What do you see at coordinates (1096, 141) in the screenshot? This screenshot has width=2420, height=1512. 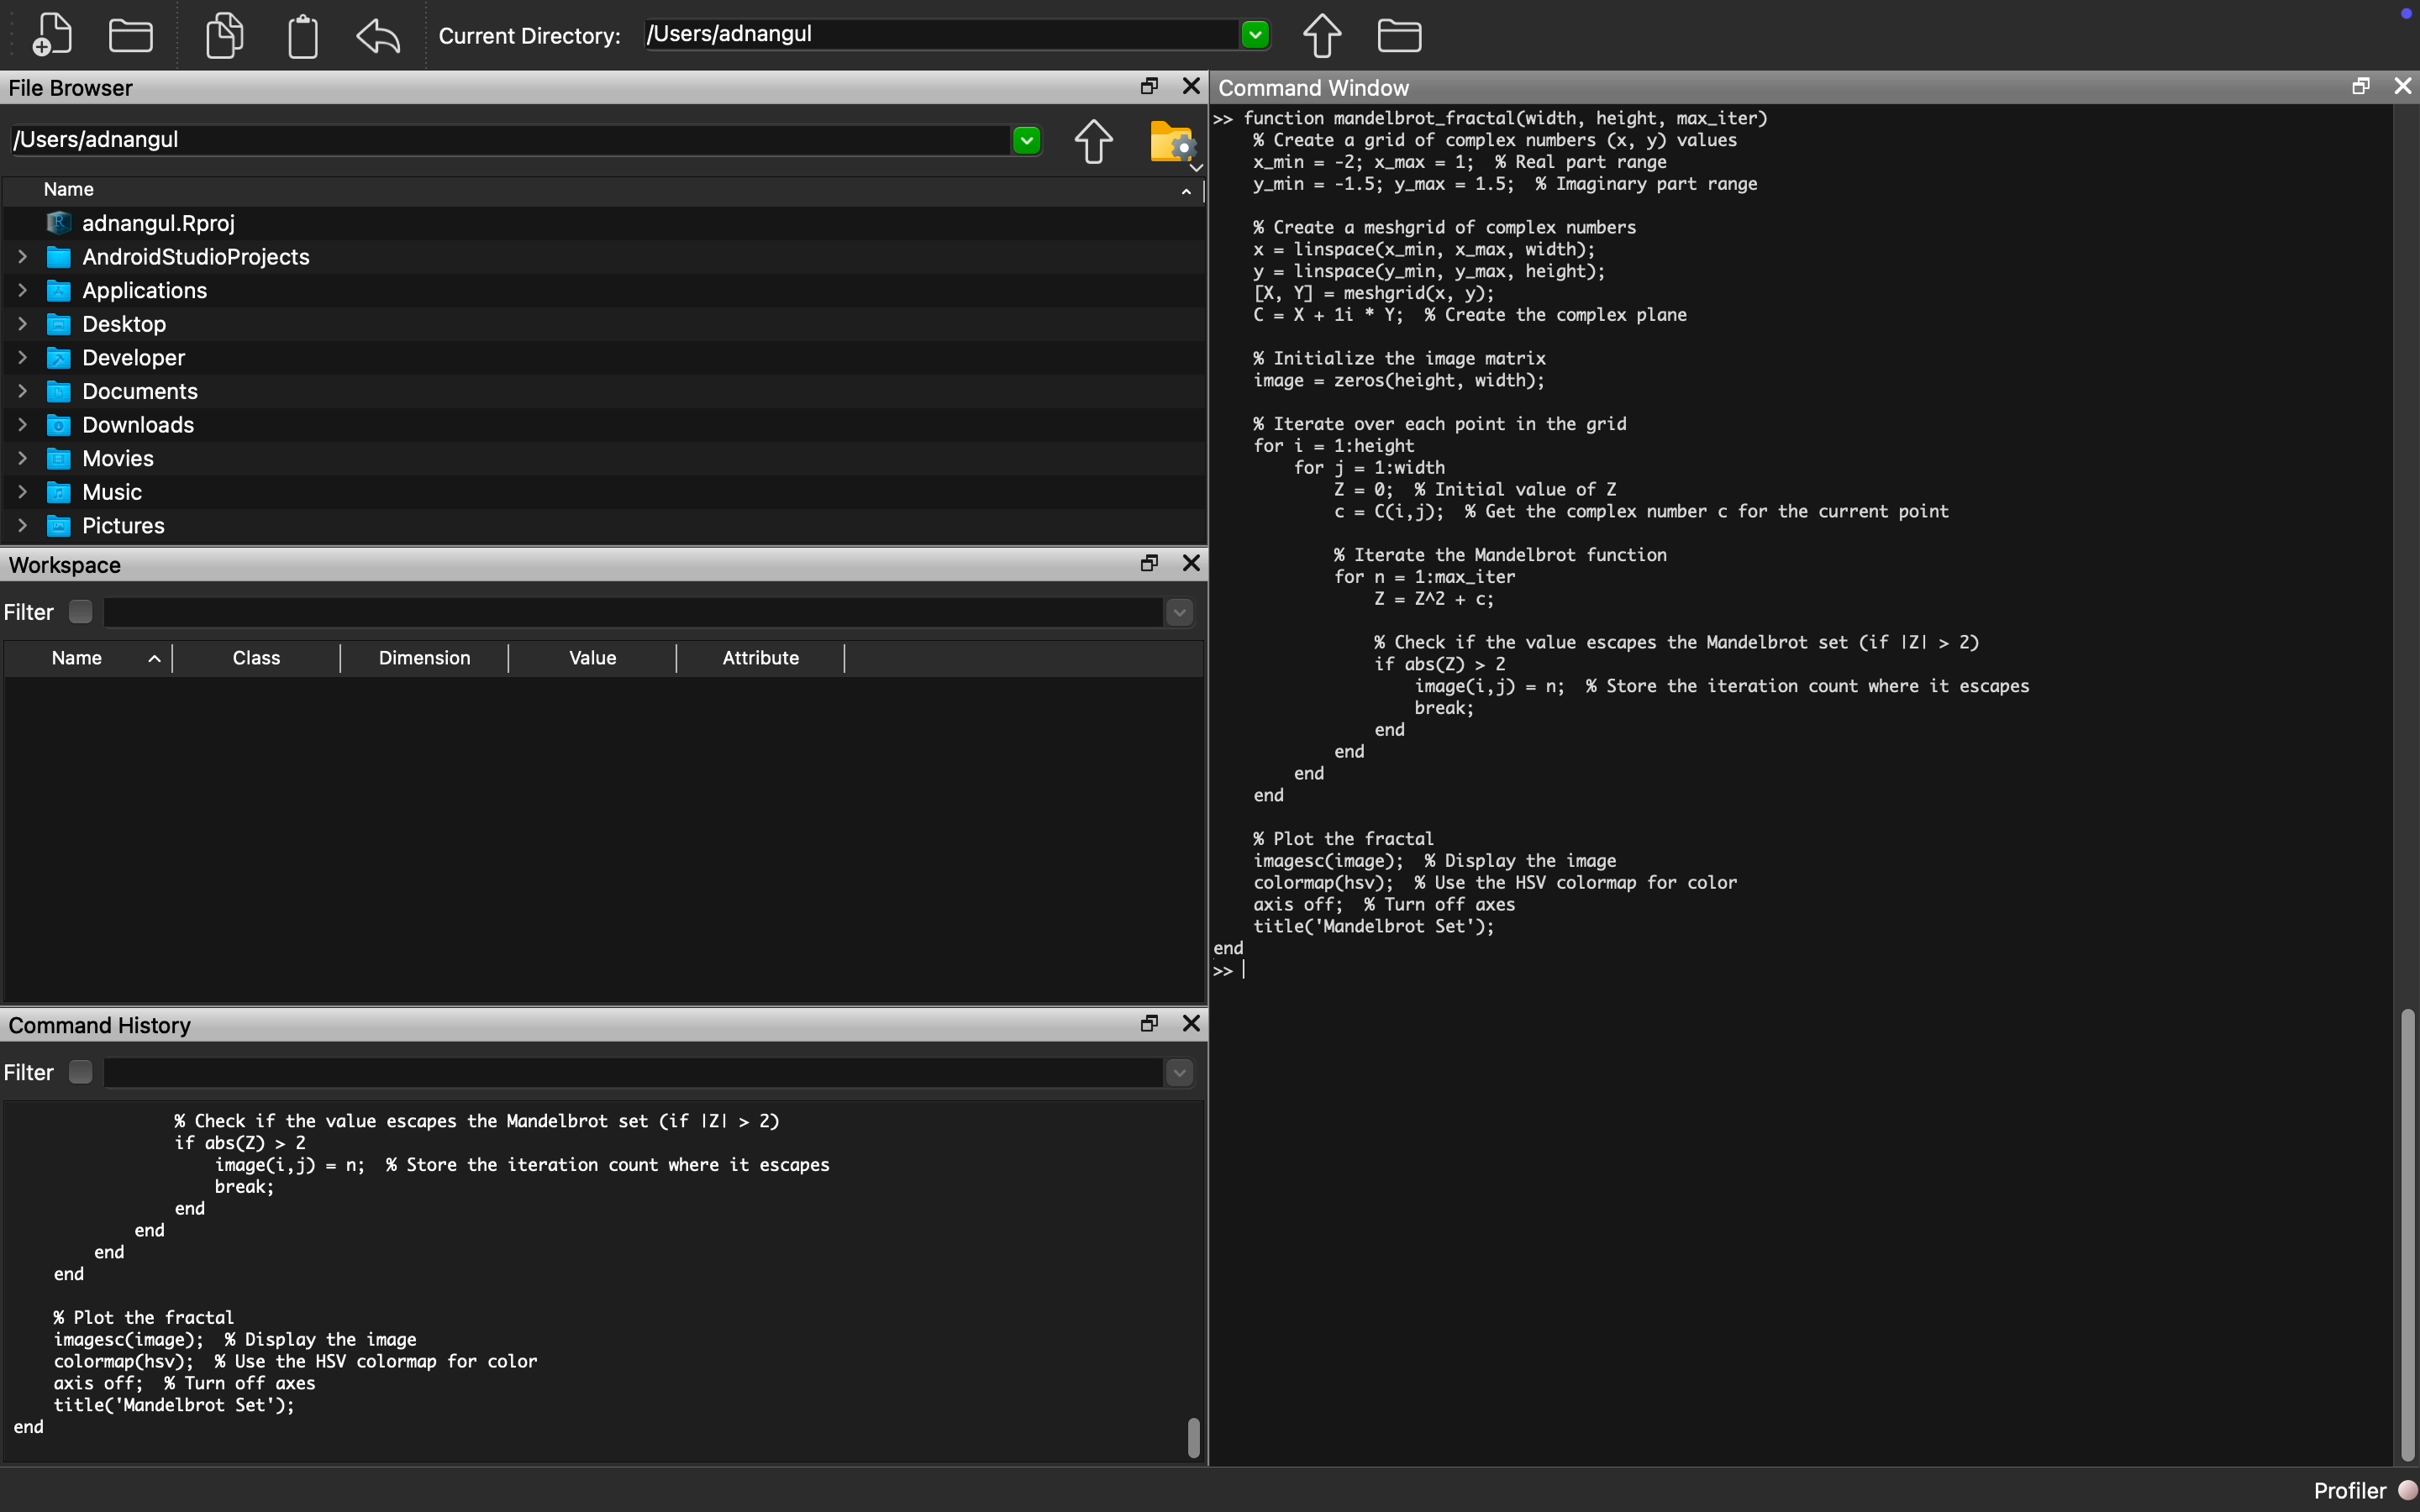 I see `Parent Directory` at bounding box center [1096, 141].